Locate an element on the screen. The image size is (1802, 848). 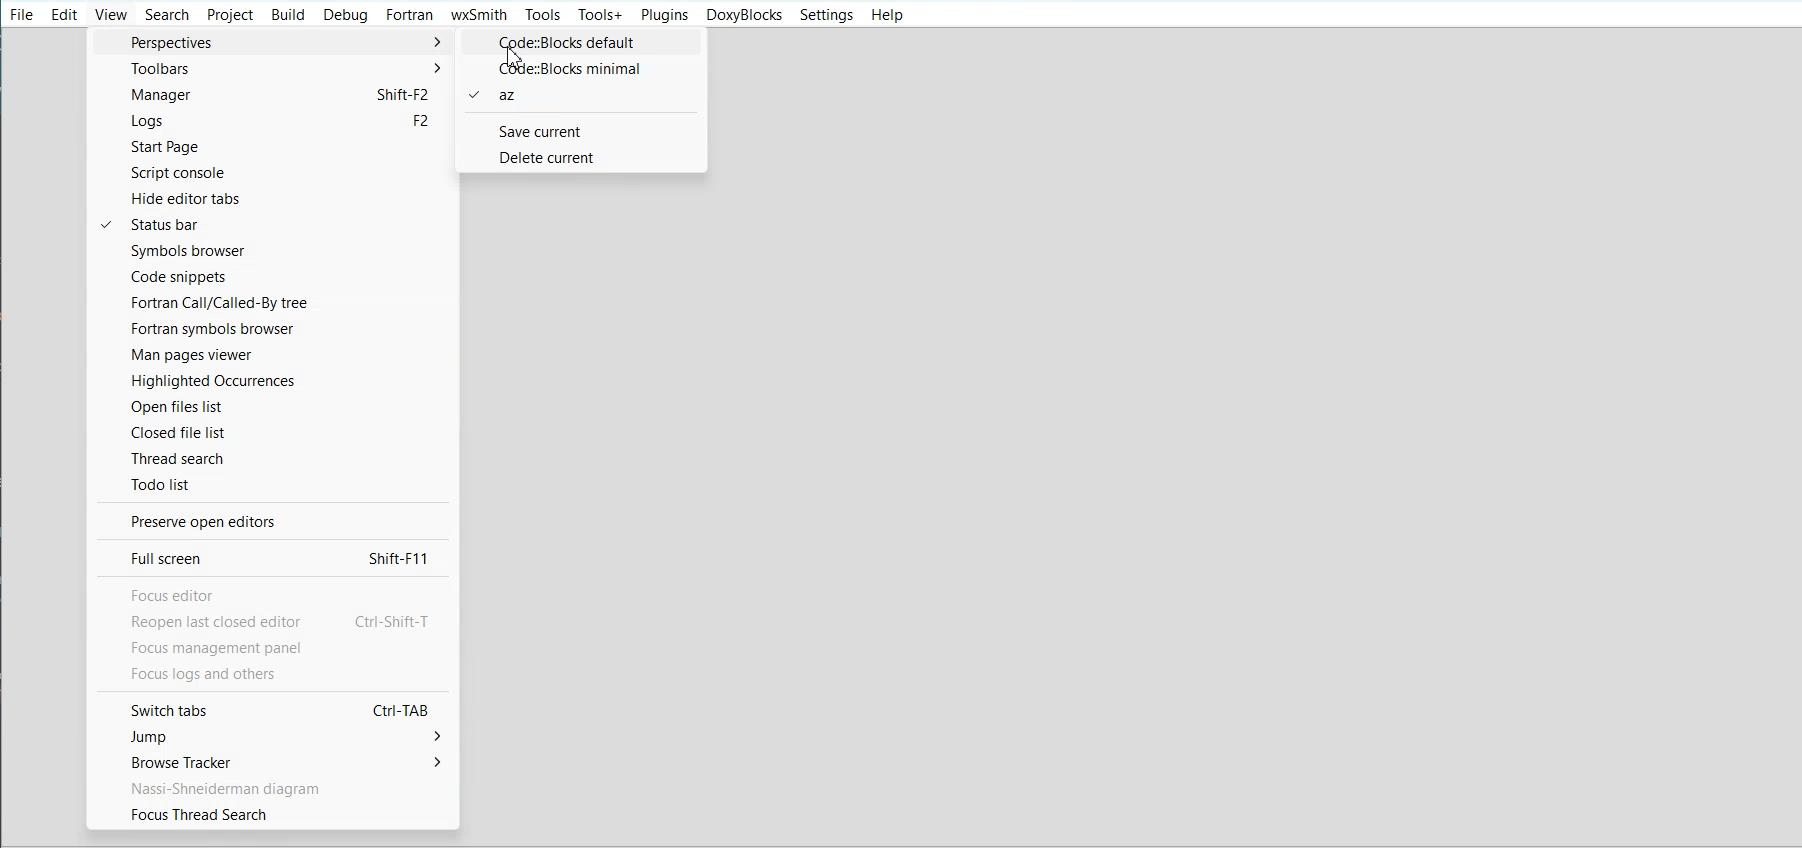
Fortran symbols browser is located at coordinates (272, 327).